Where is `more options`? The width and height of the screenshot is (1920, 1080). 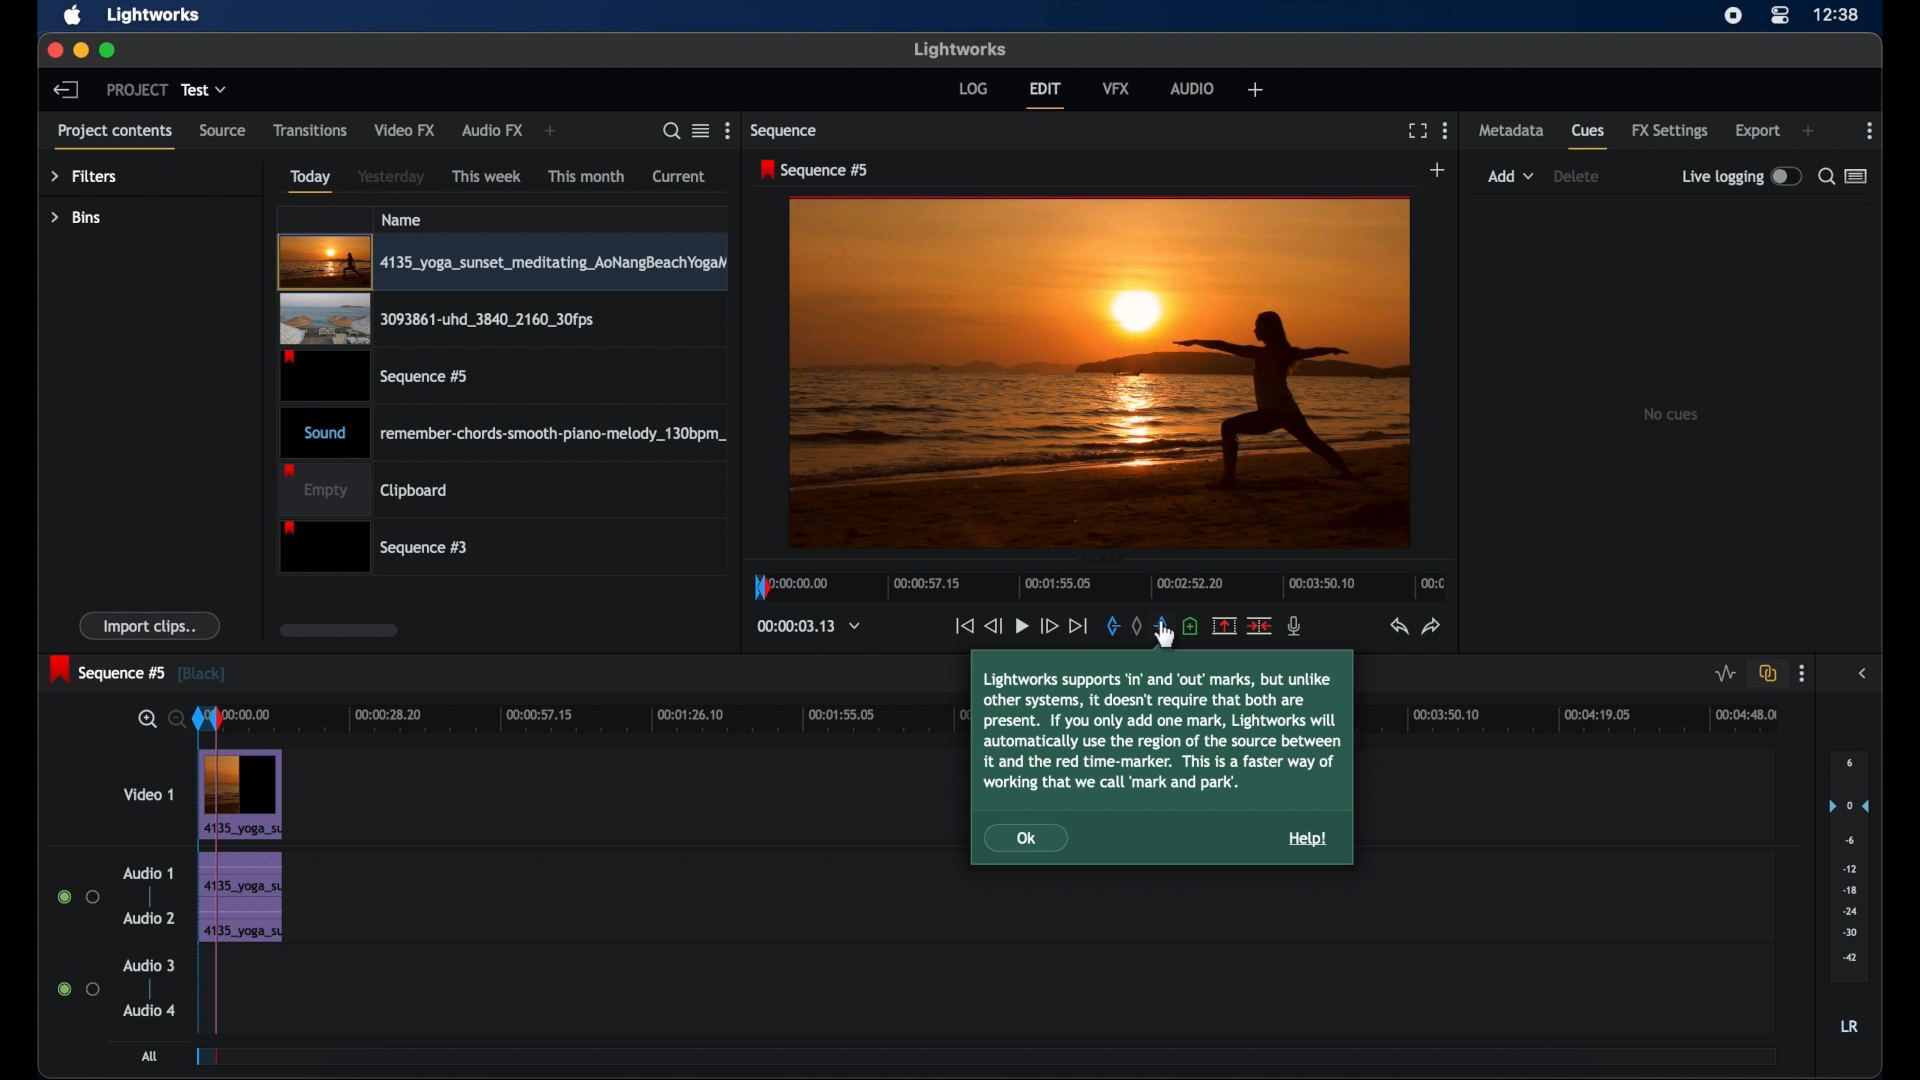
more options is located at coordinates (1446, 130).